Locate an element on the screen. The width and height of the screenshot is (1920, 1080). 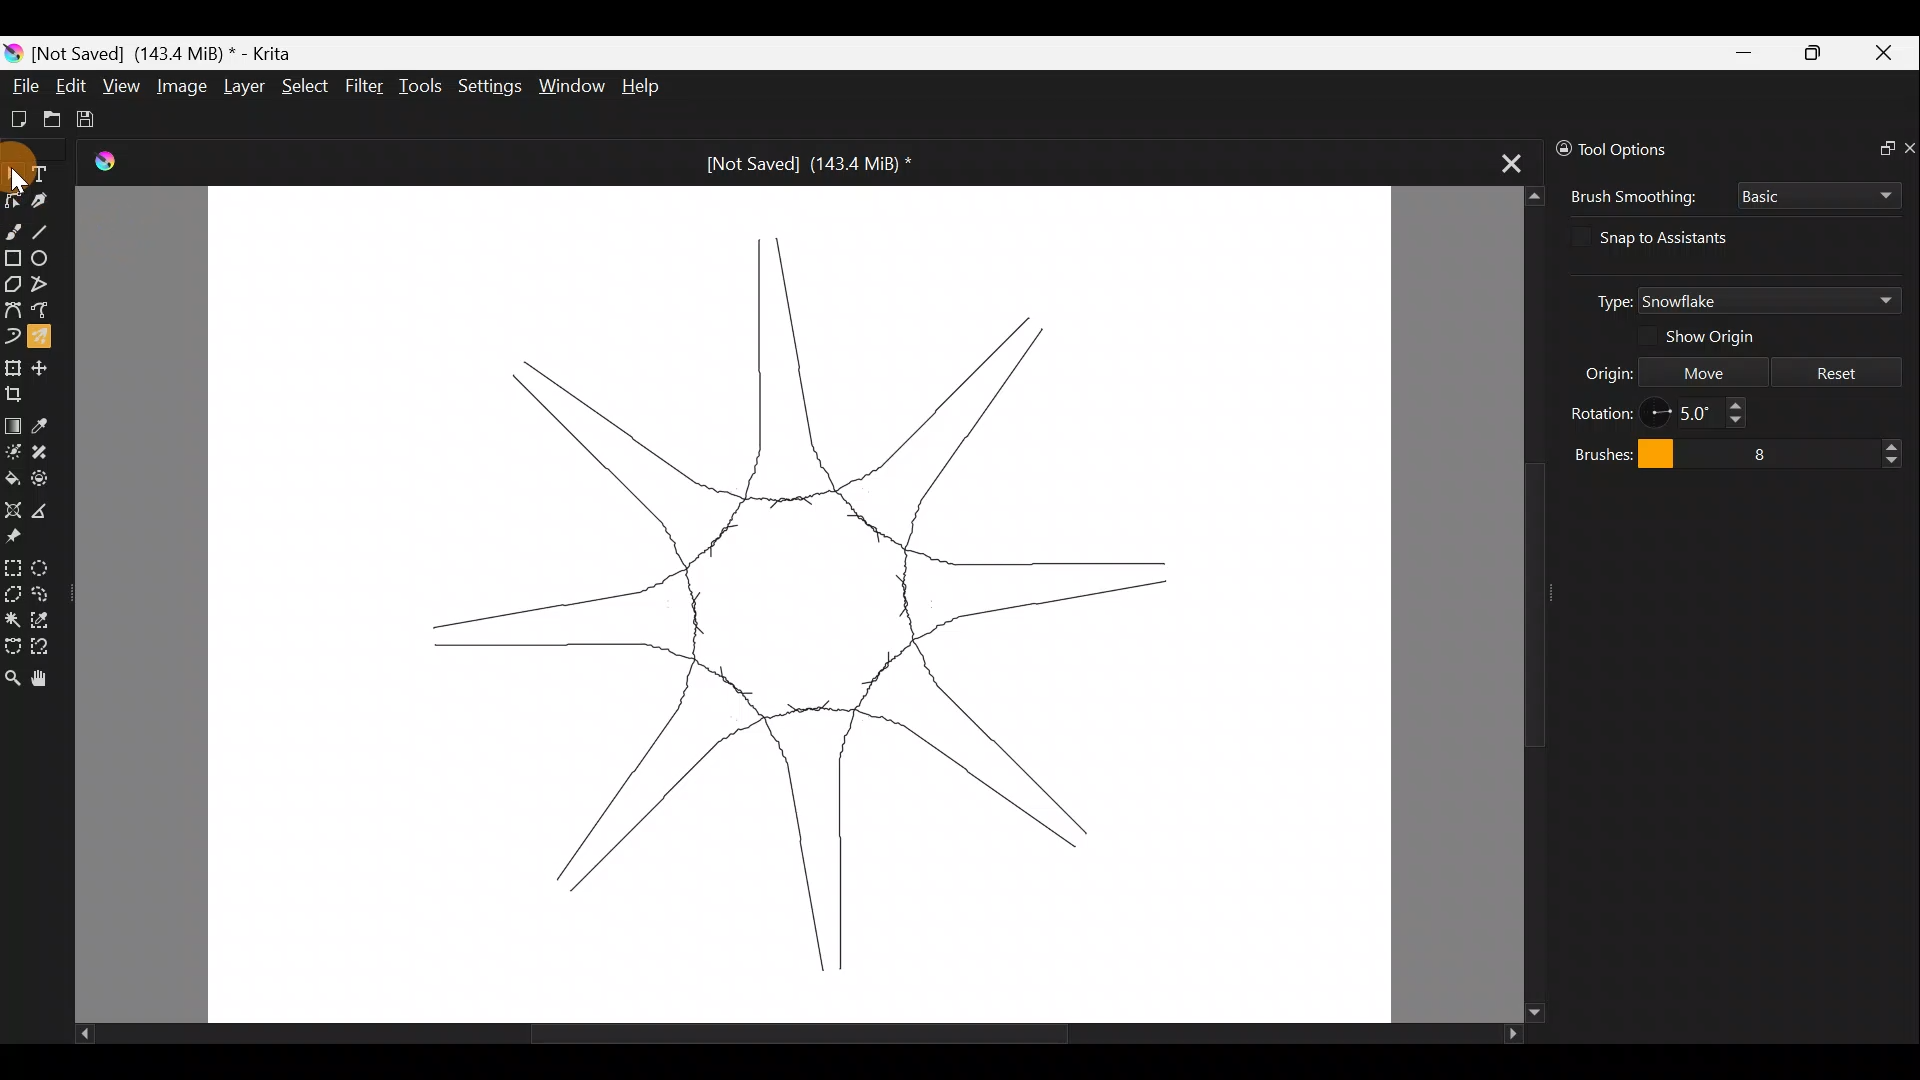
Tool options is located at coordinates (1646, 149).